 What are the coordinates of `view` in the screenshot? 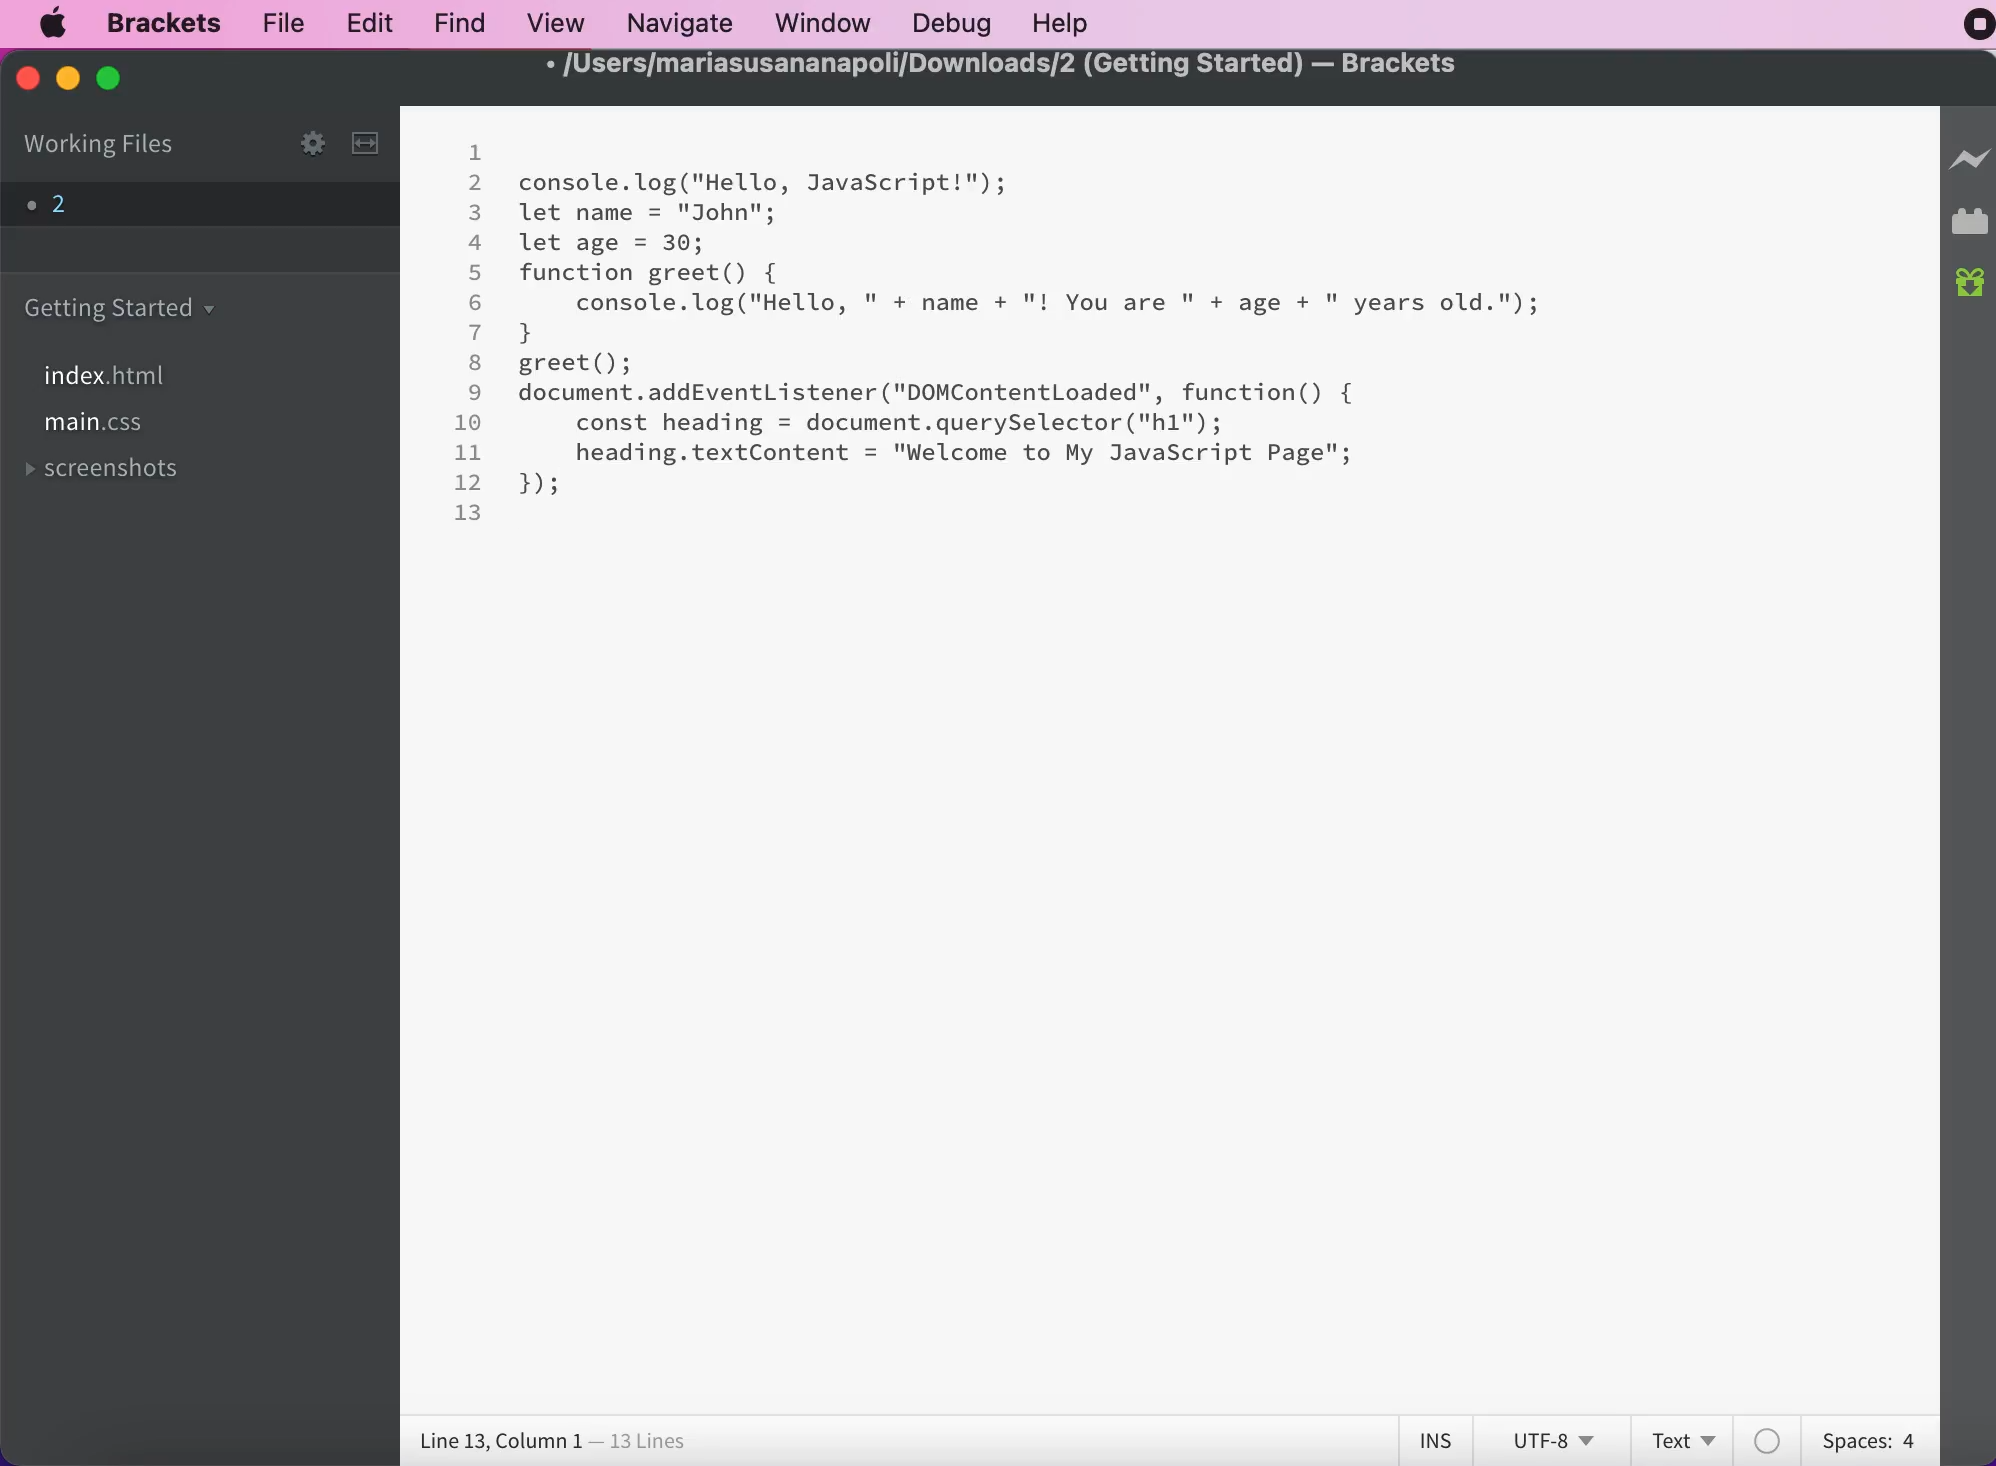 It's located at (554, 21).